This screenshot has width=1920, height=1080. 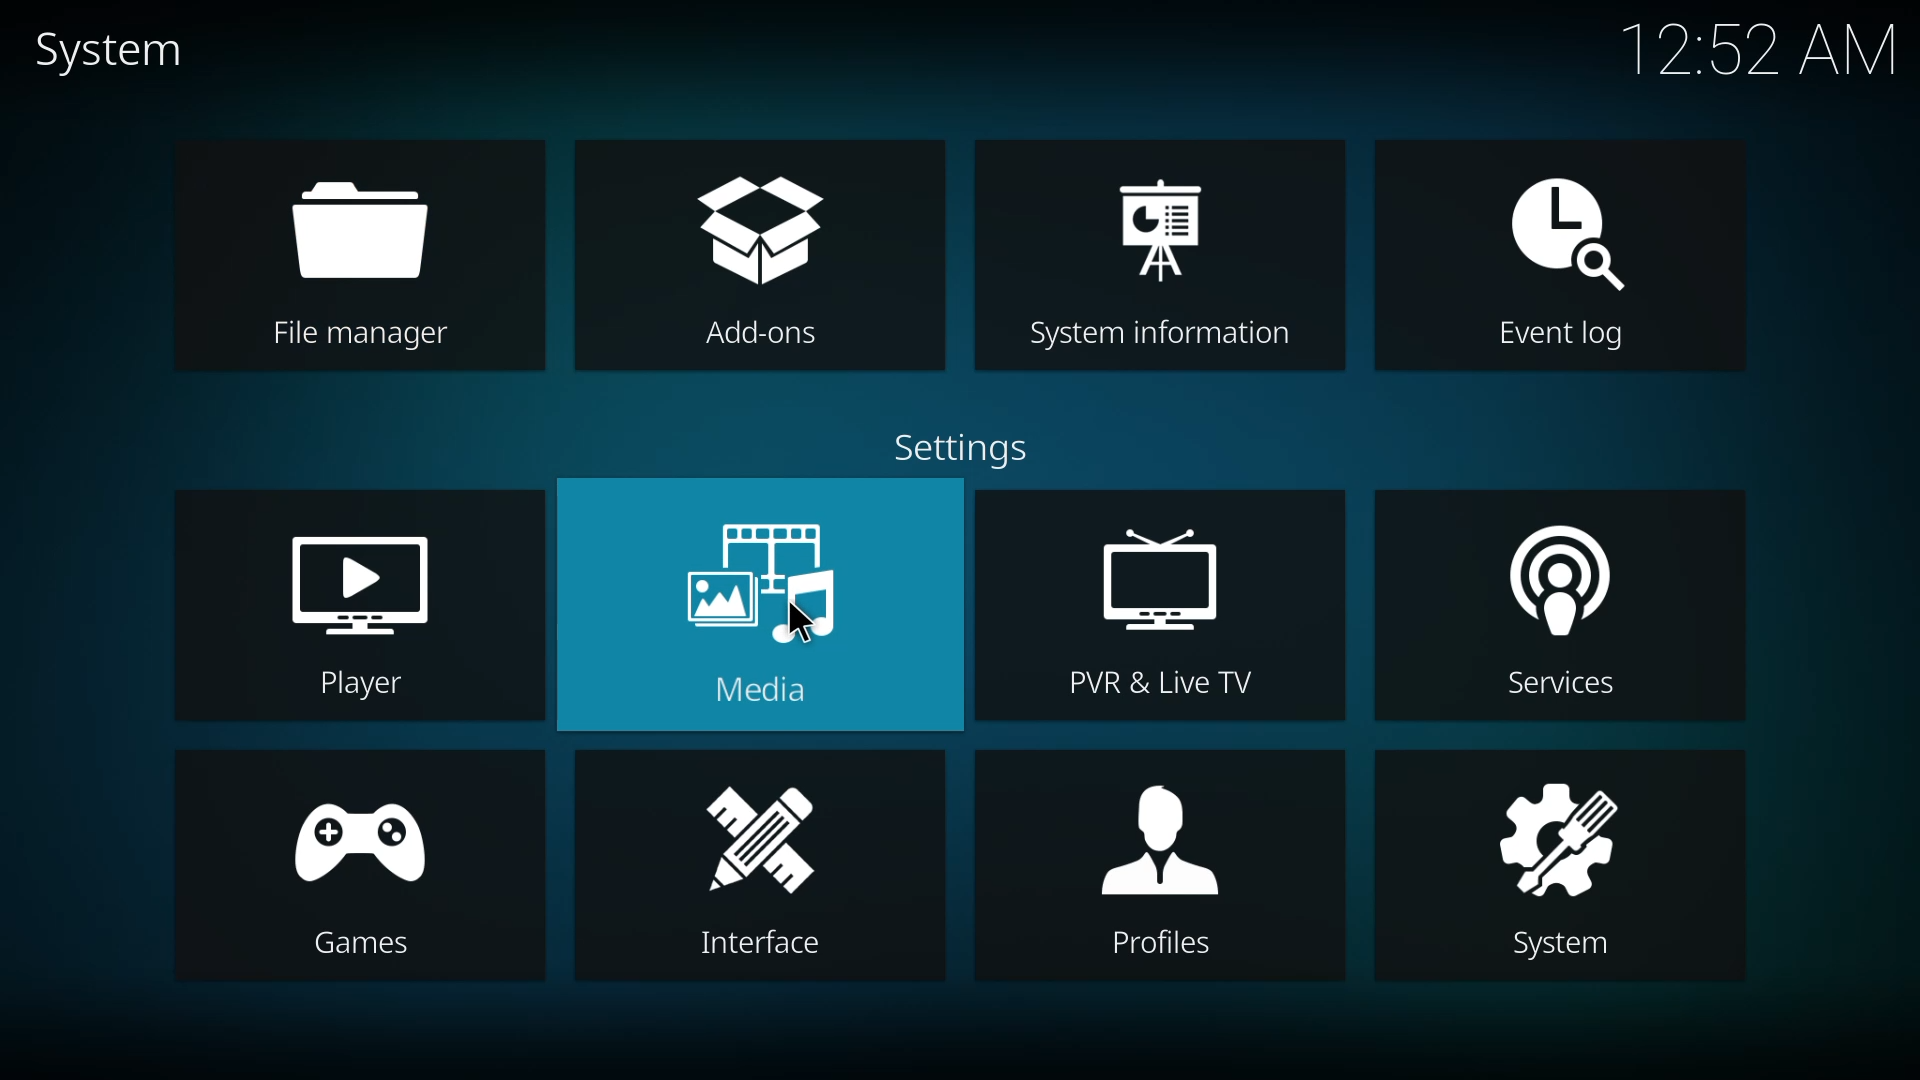 I want to click on Games, so click(x=358, y=943).